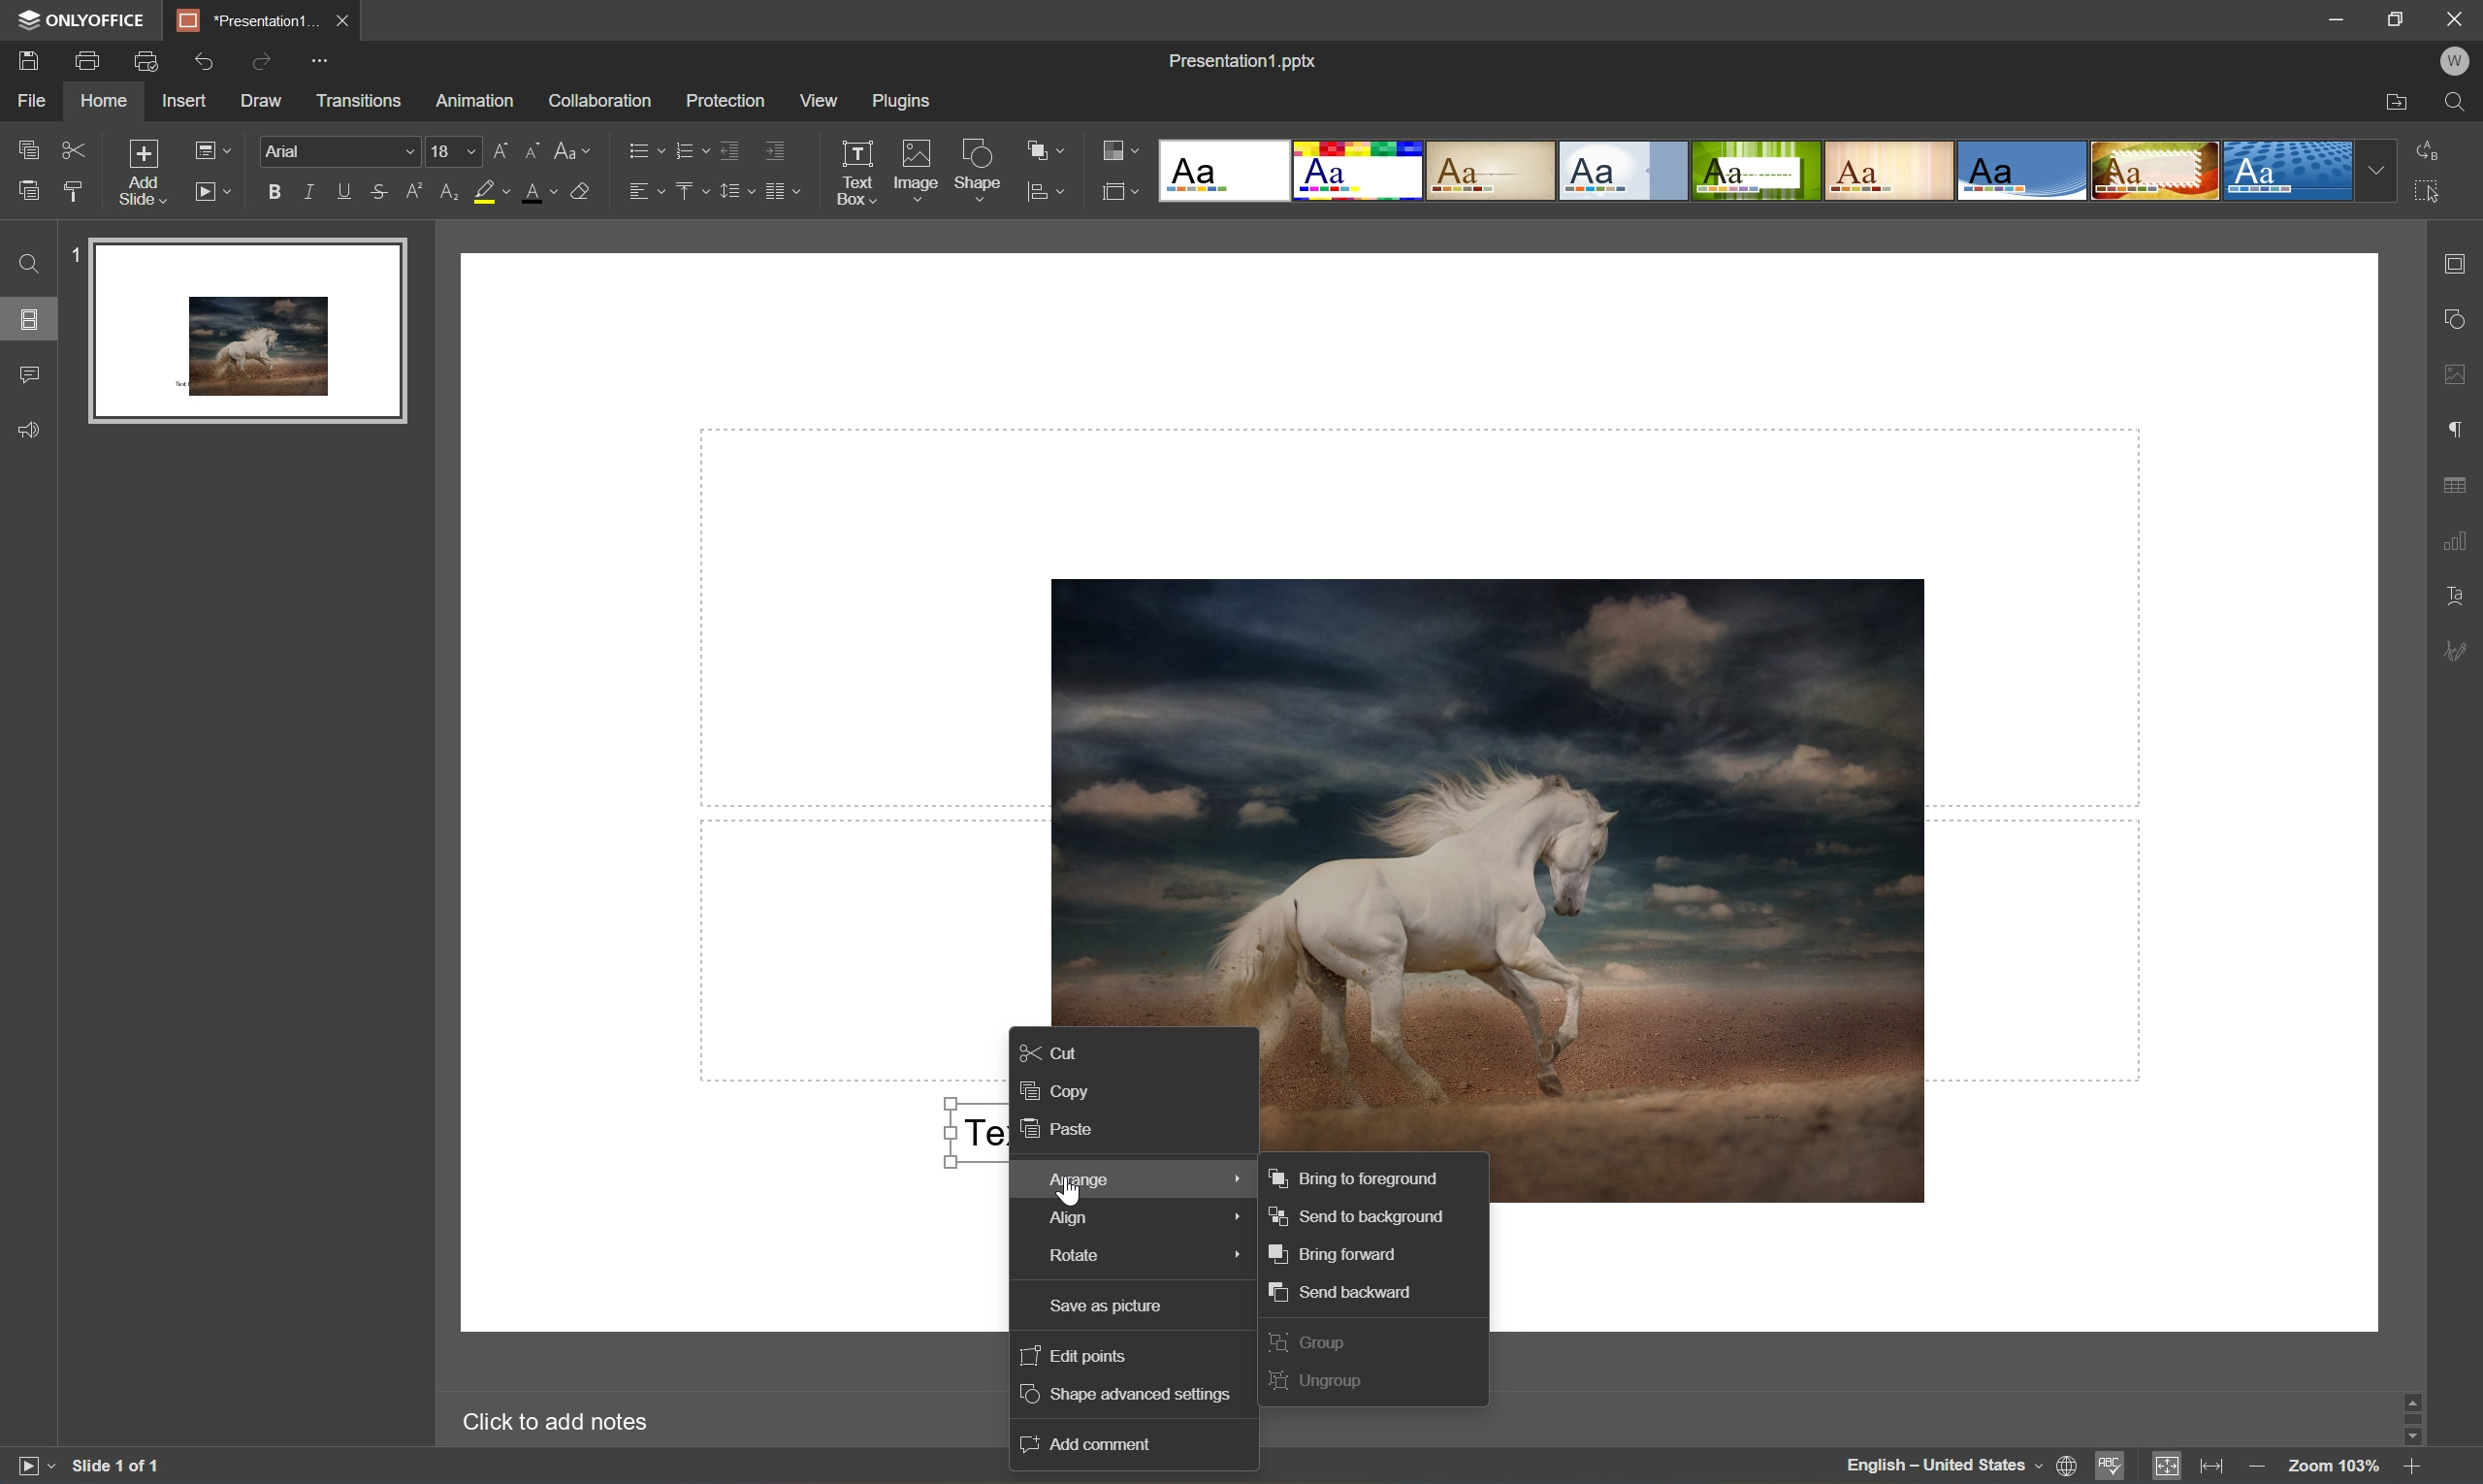 Image resolution: width=2483 pixels, height=1484 pixels. Describe the element at coordinates (565, 1425) in the screenshot. I see `Click to add notes` at that location.